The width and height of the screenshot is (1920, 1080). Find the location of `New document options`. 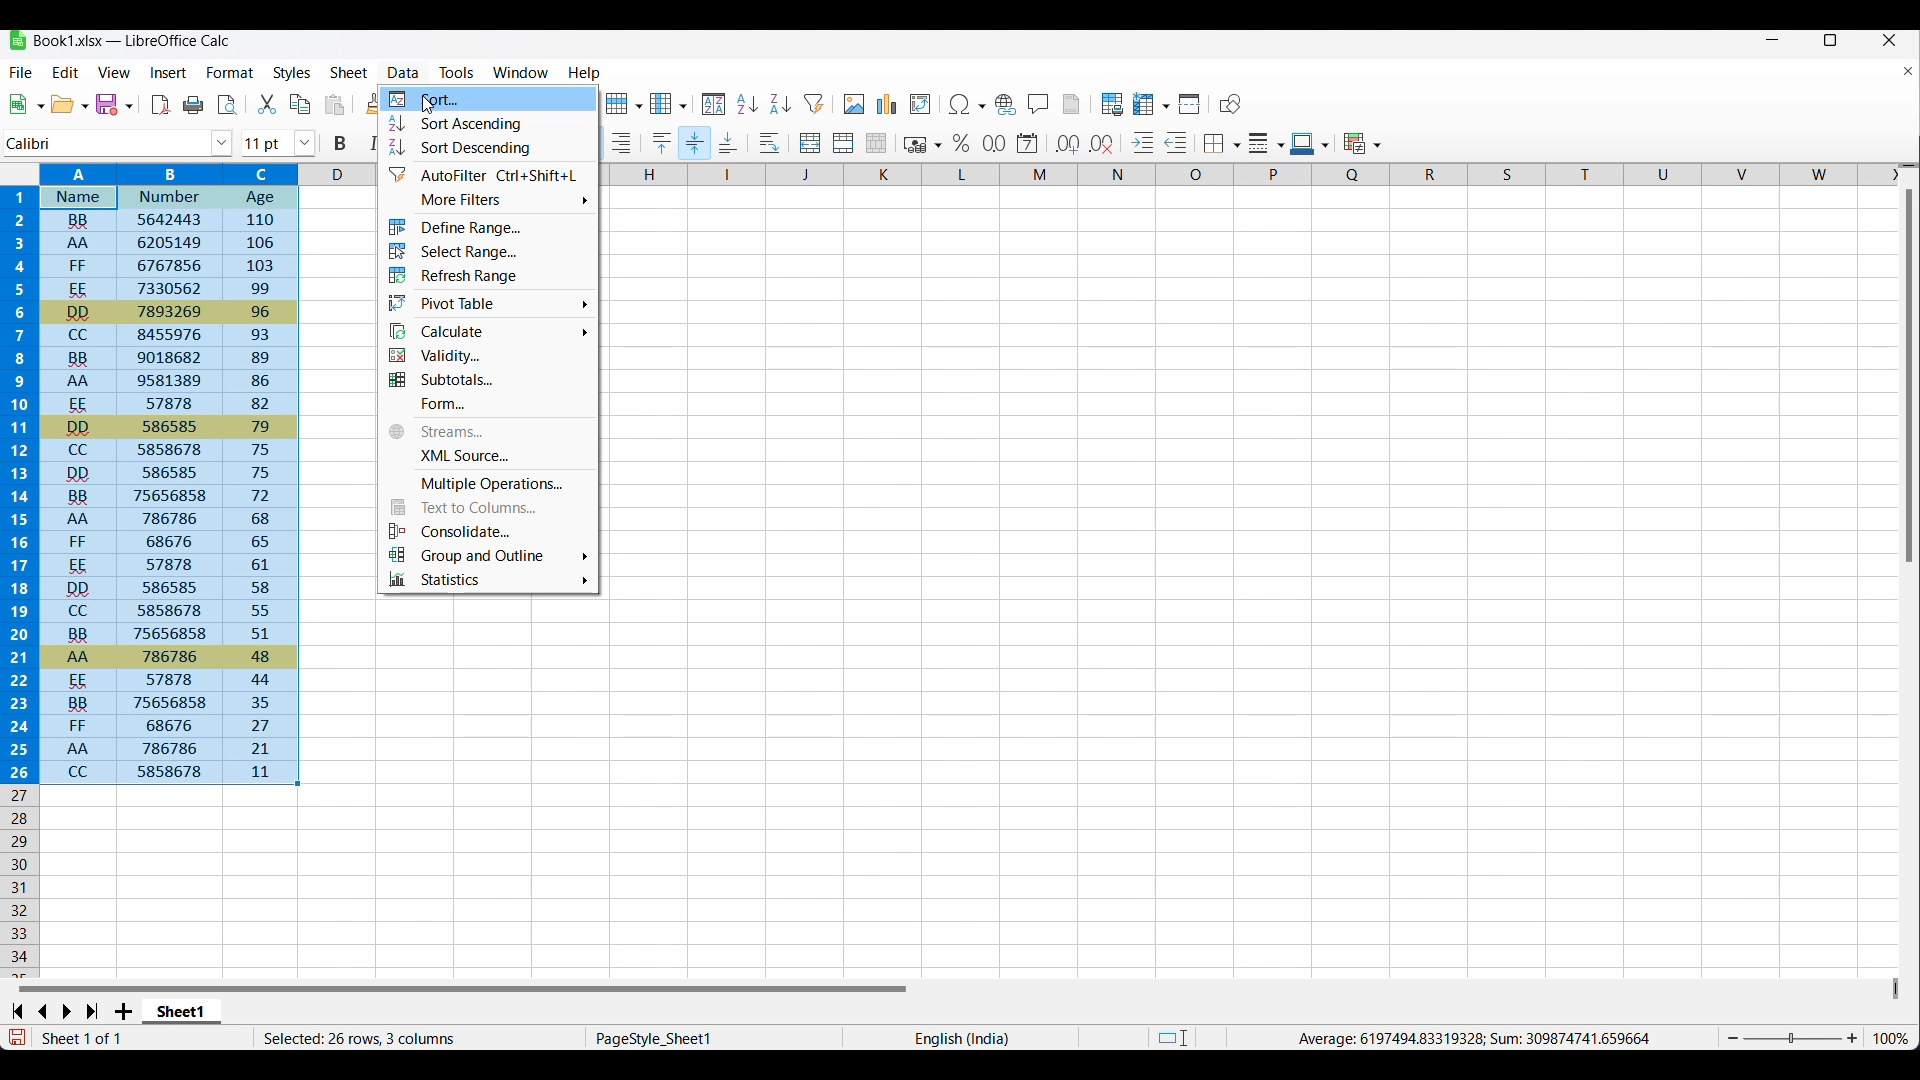

New document options is located at coordinates (27, 104).